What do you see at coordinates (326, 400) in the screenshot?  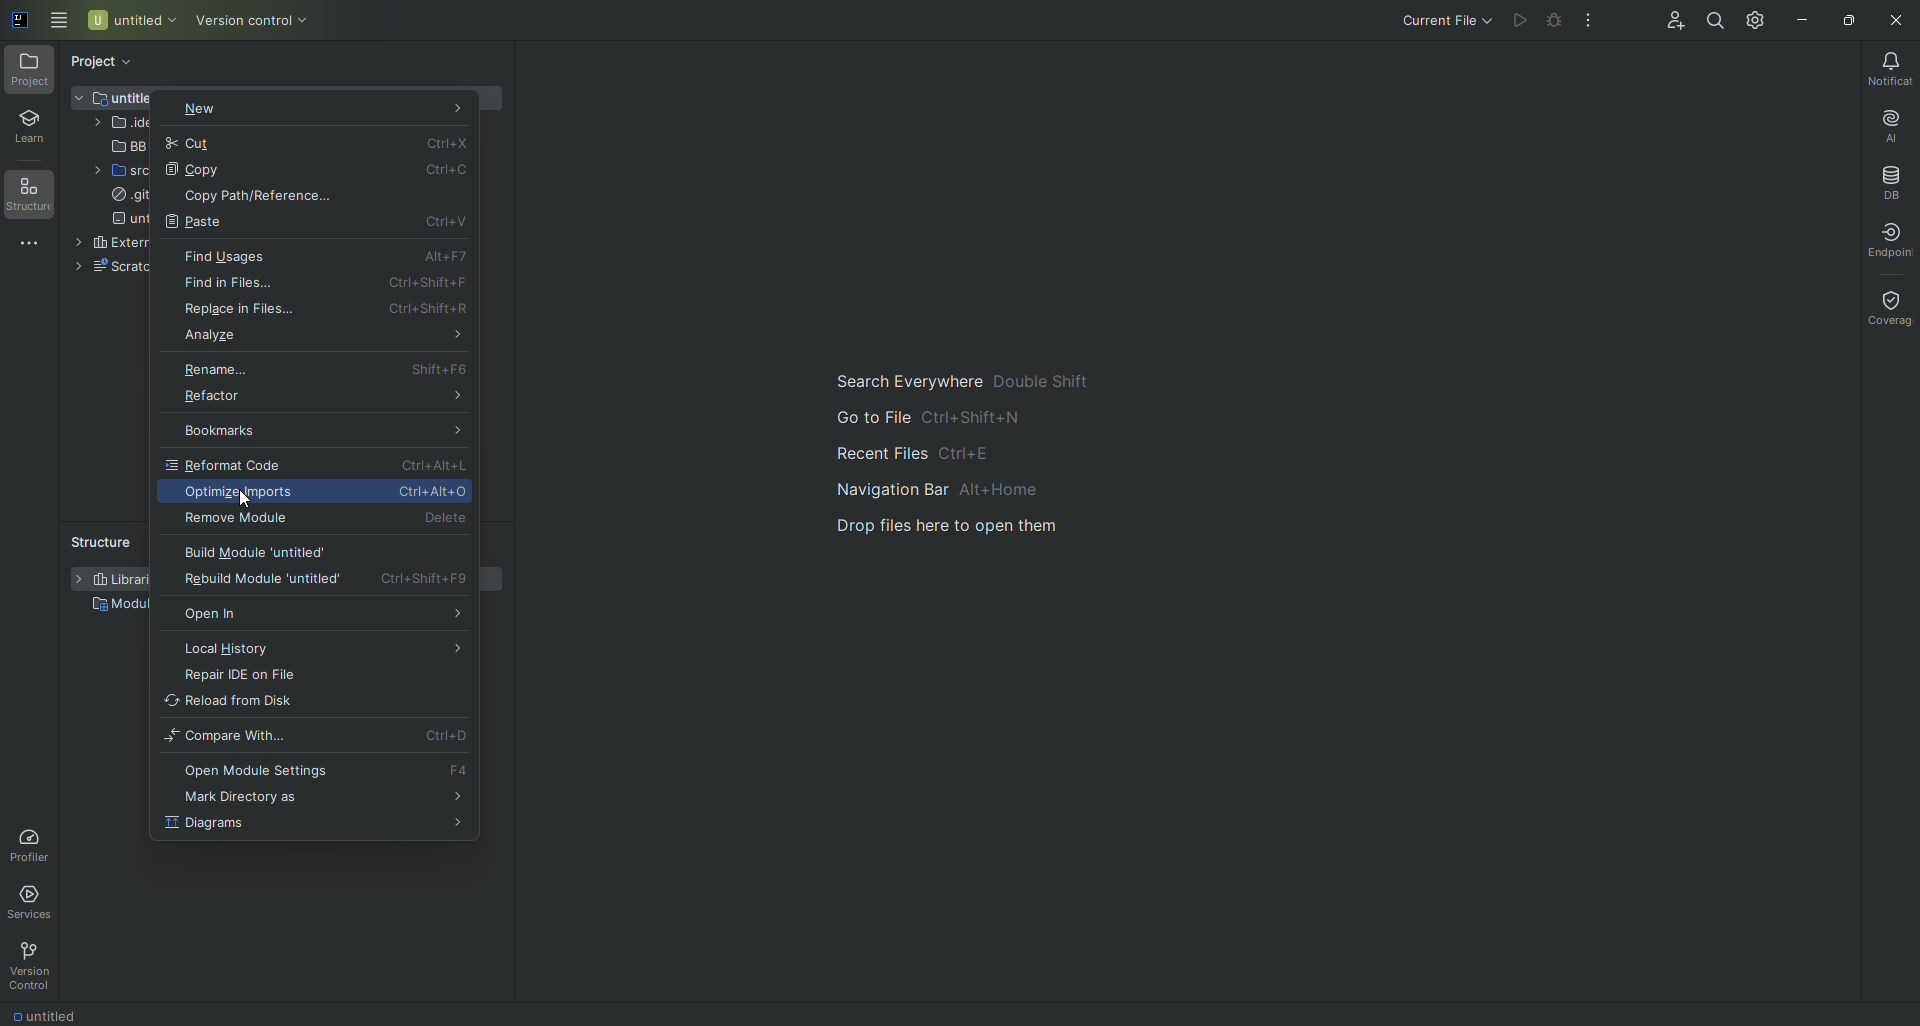 I see `Refactor` at bounding box center [326, 400].